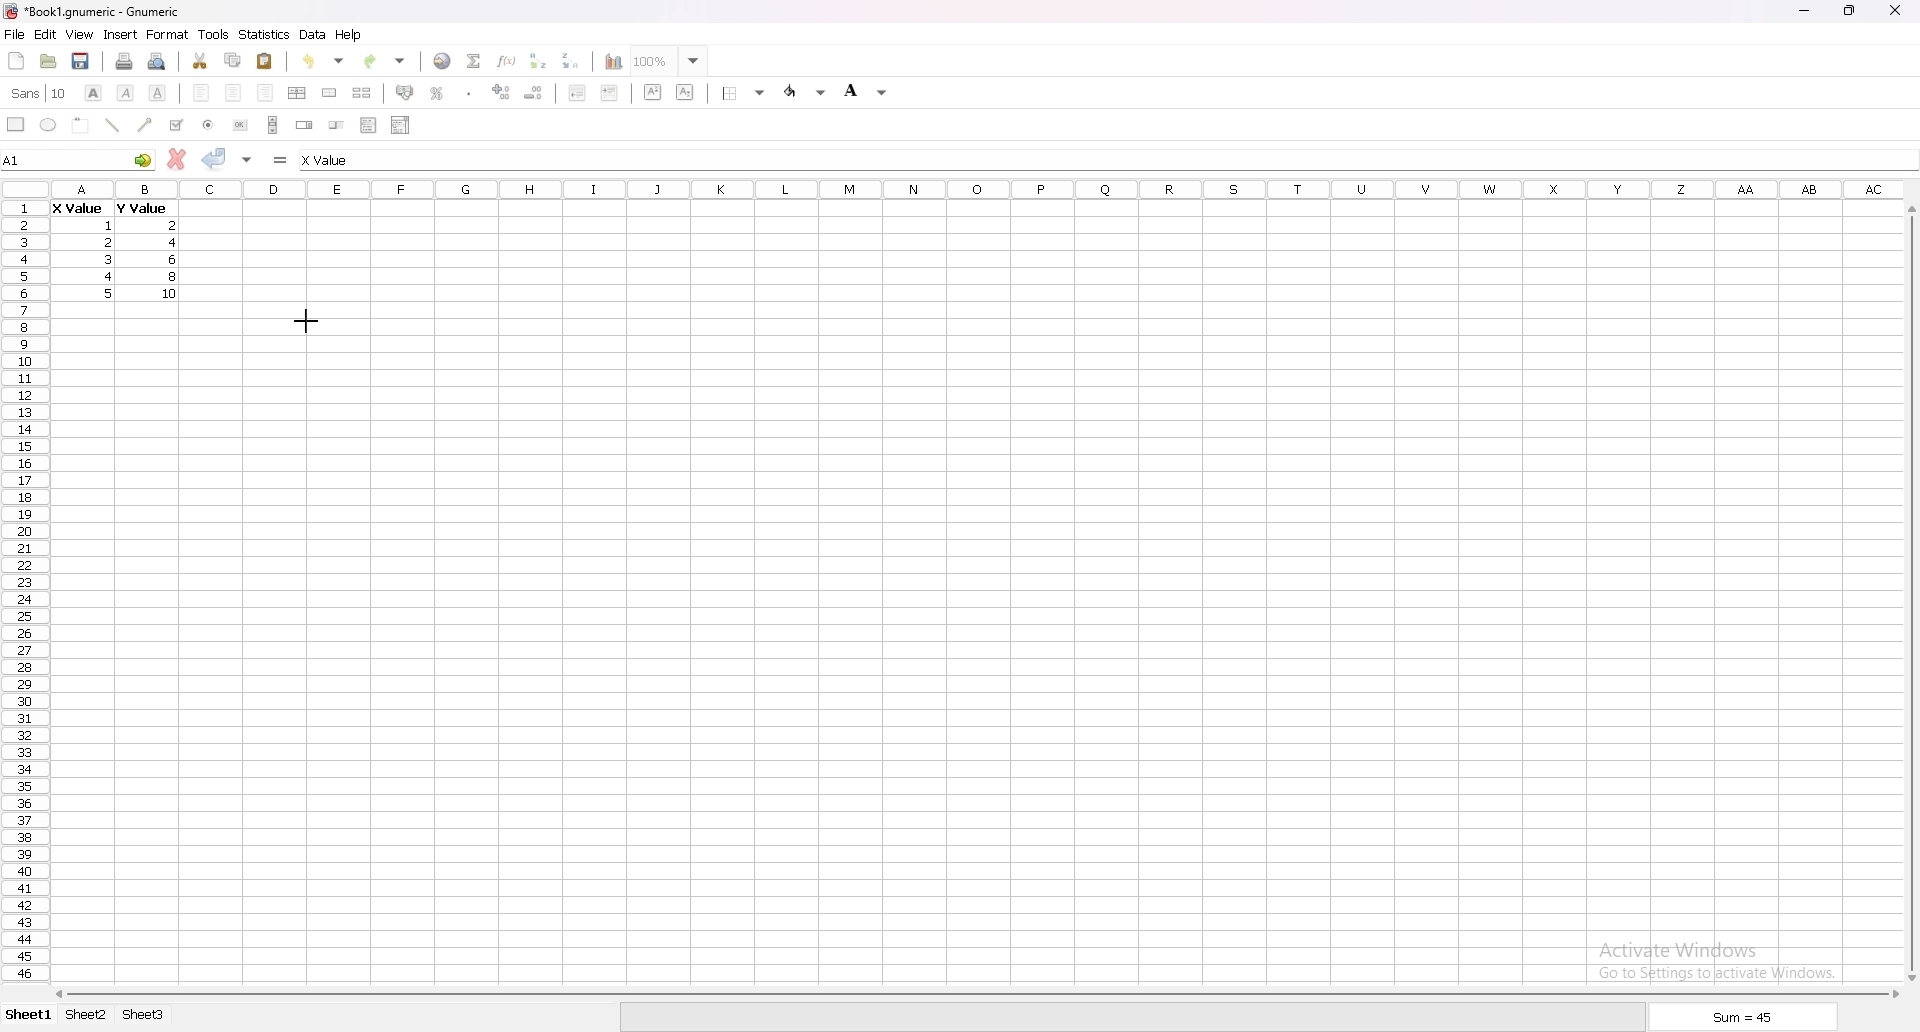  Describe the element at coordinates (146, 124) in the screenshot. I see `arrowed line` at that location.